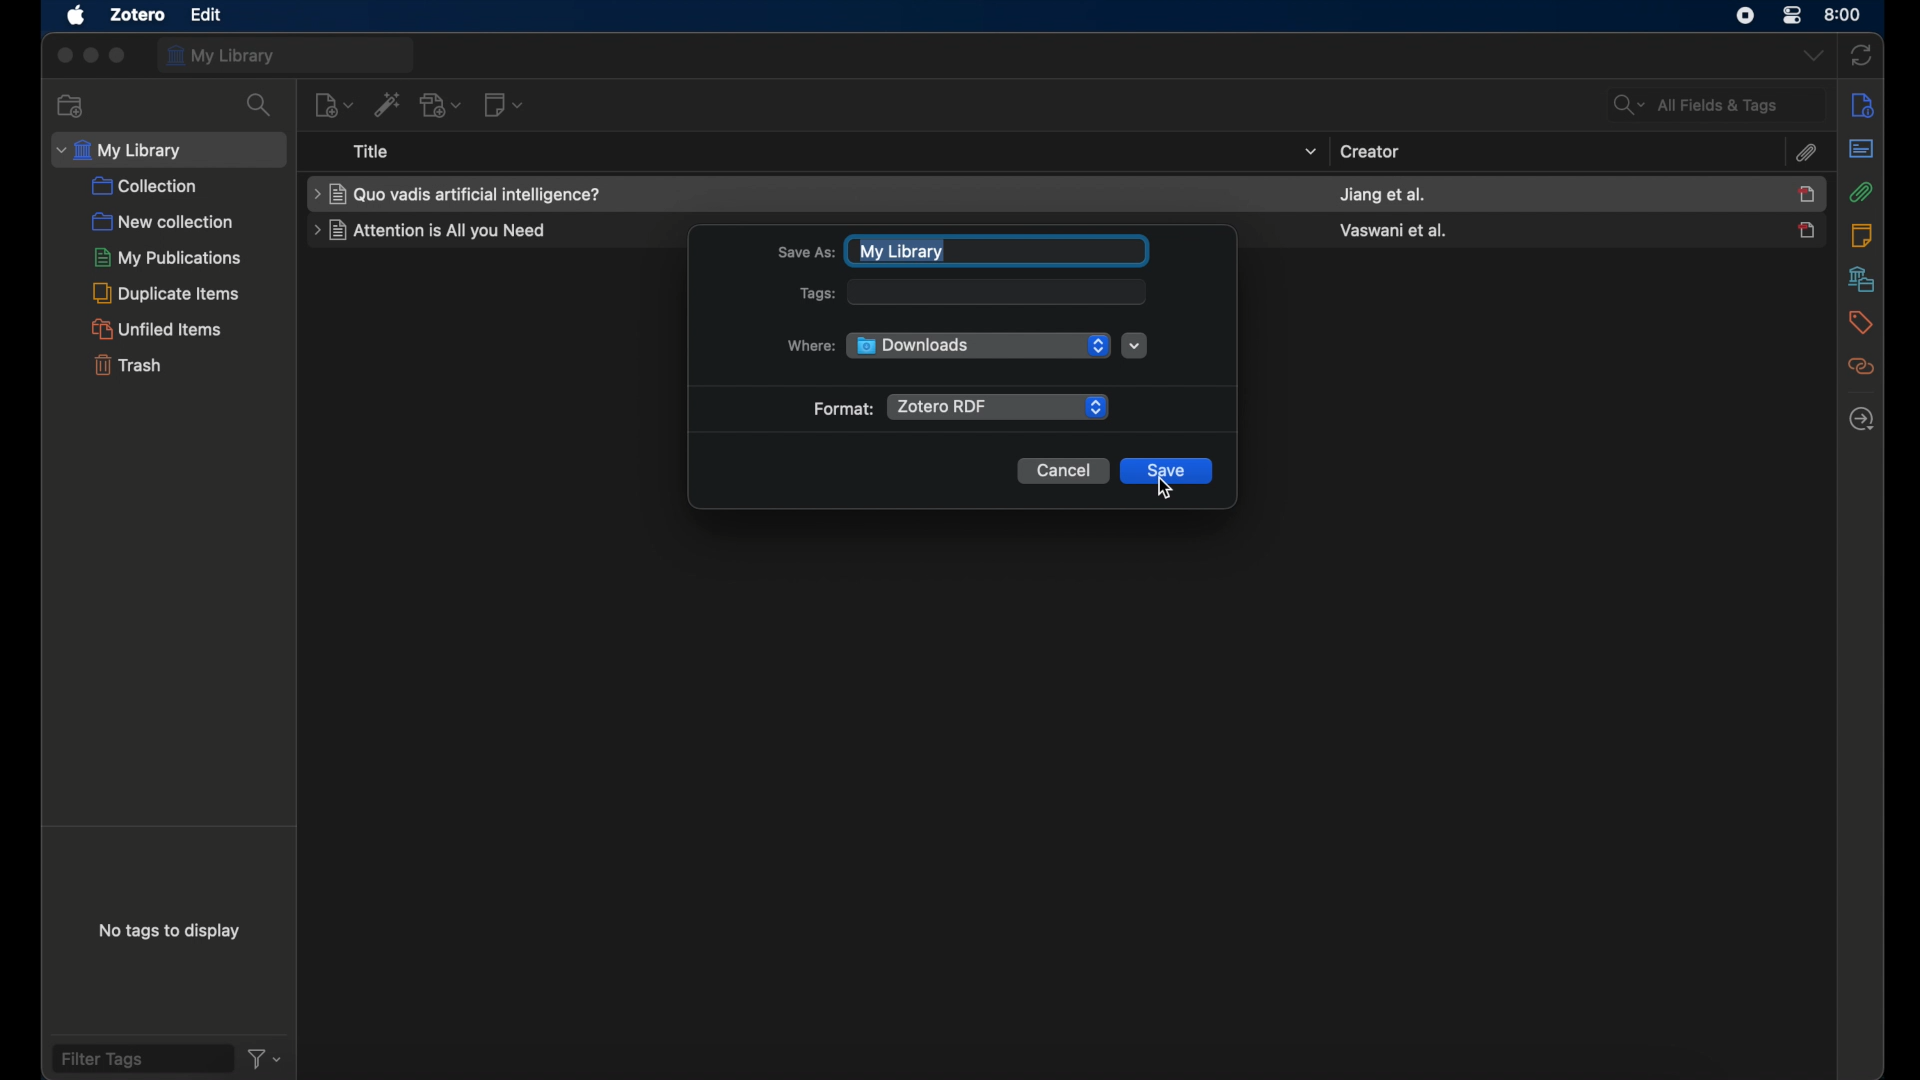 The image size is (1920, 1080). What do you see at coordinates (1062, 470) in the screenshot?
I see `cancel` at bounding box center [1062, 470].